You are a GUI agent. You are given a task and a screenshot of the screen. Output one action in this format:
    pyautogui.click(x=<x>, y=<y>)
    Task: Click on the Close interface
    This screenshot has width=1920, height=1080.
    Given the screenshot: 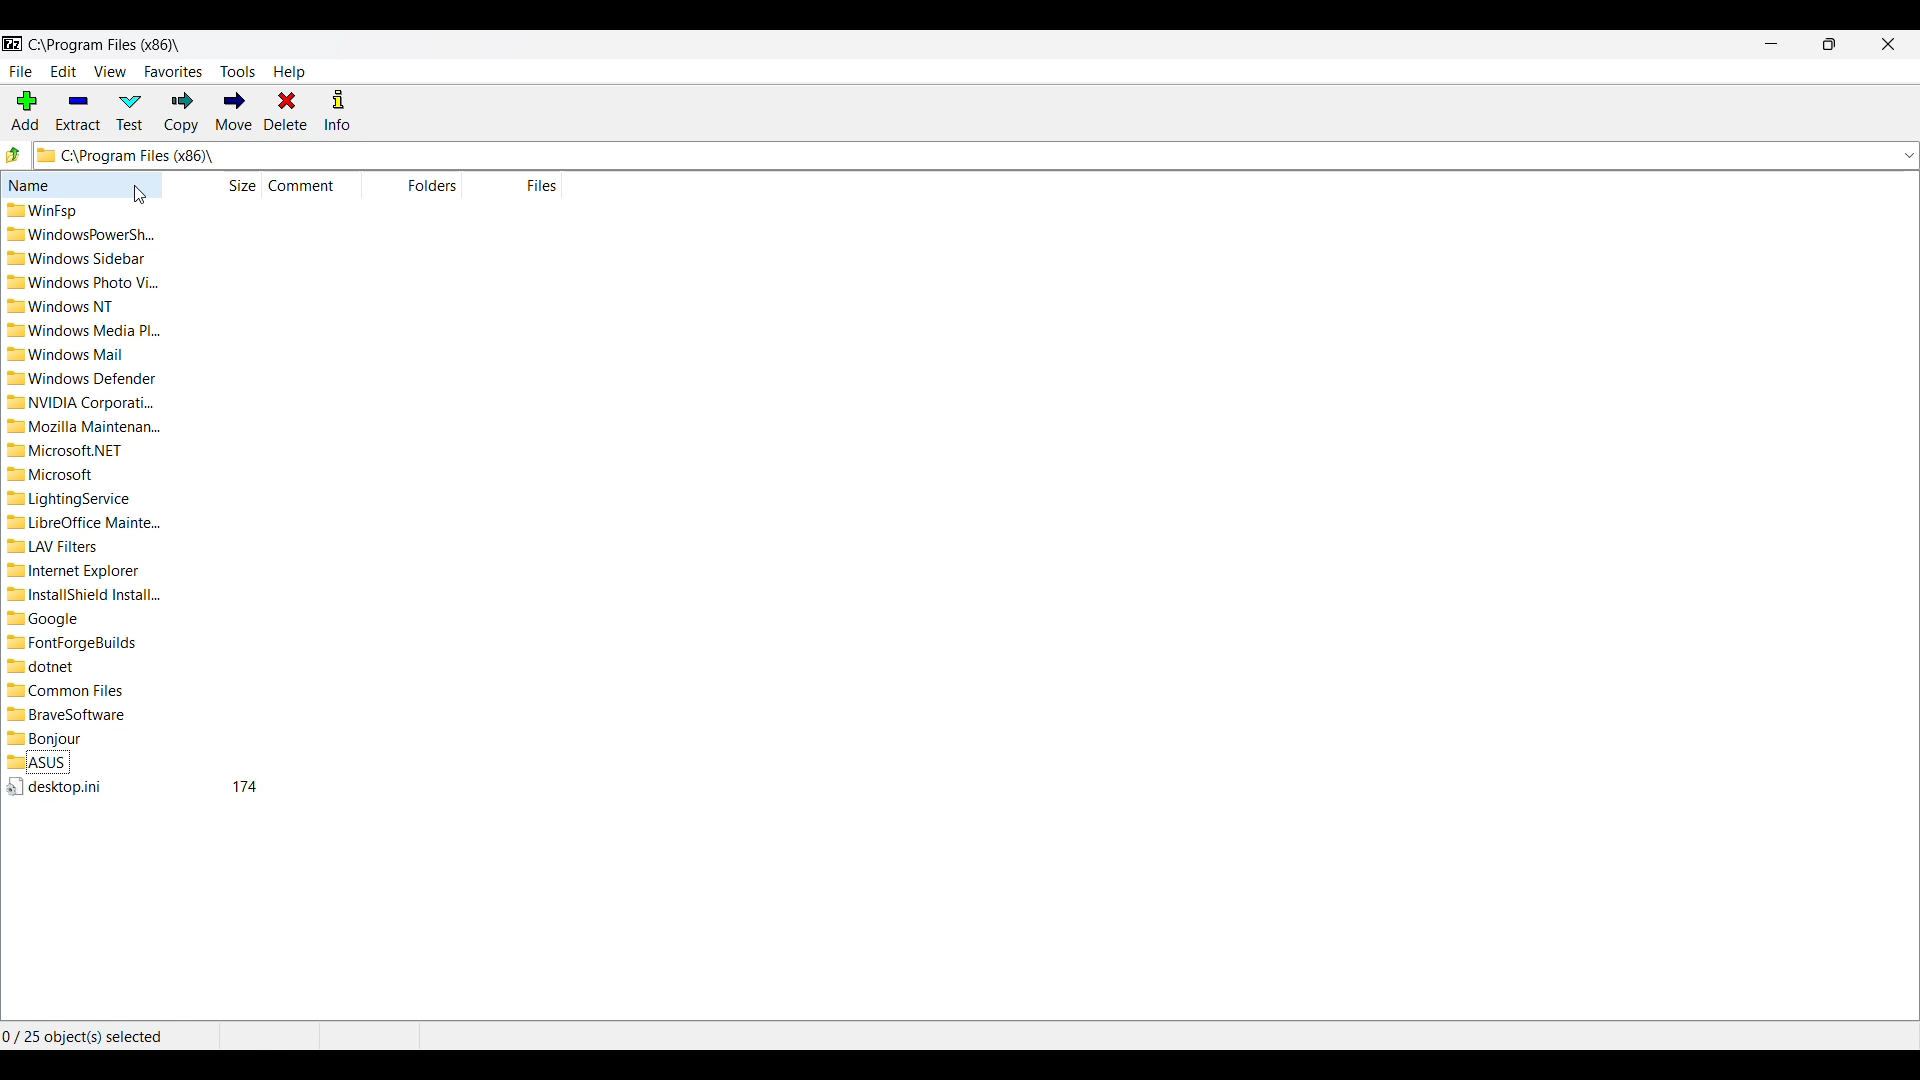 What is the action you would take?
    pyautogui.click(x=1889, y=44)
    